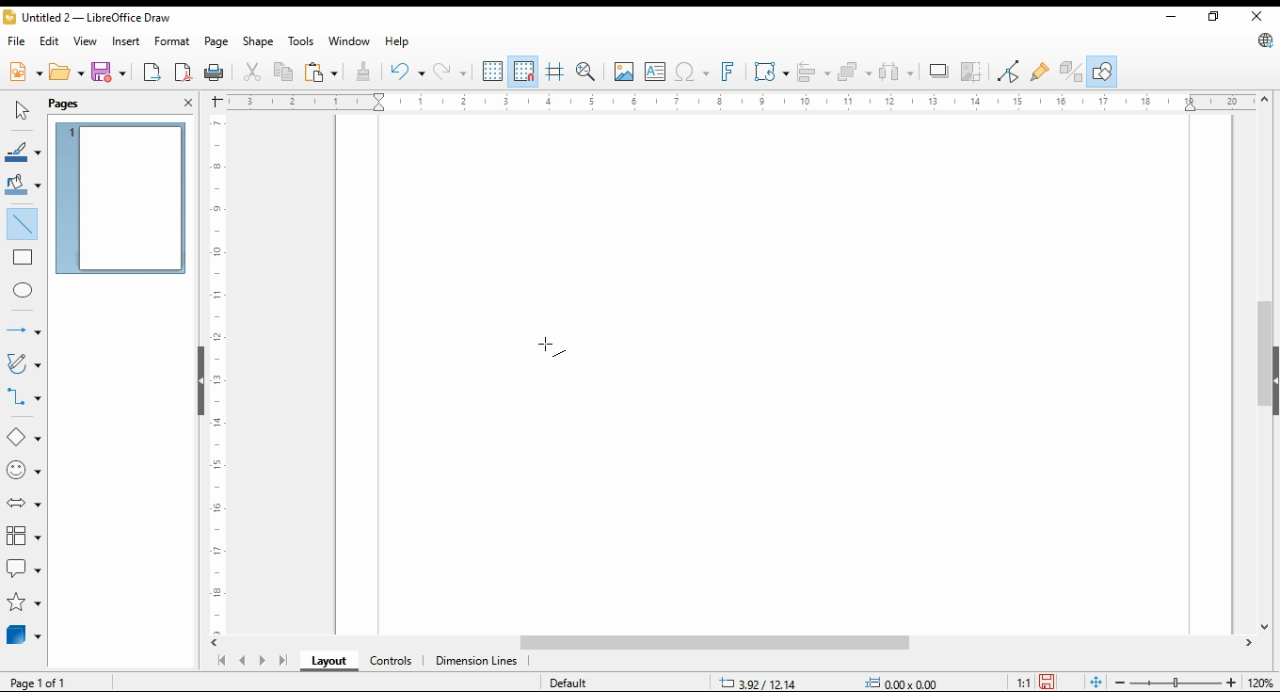  Describe the element at coordinates (259, 41) in the screenshot. I see `shape` at that location.